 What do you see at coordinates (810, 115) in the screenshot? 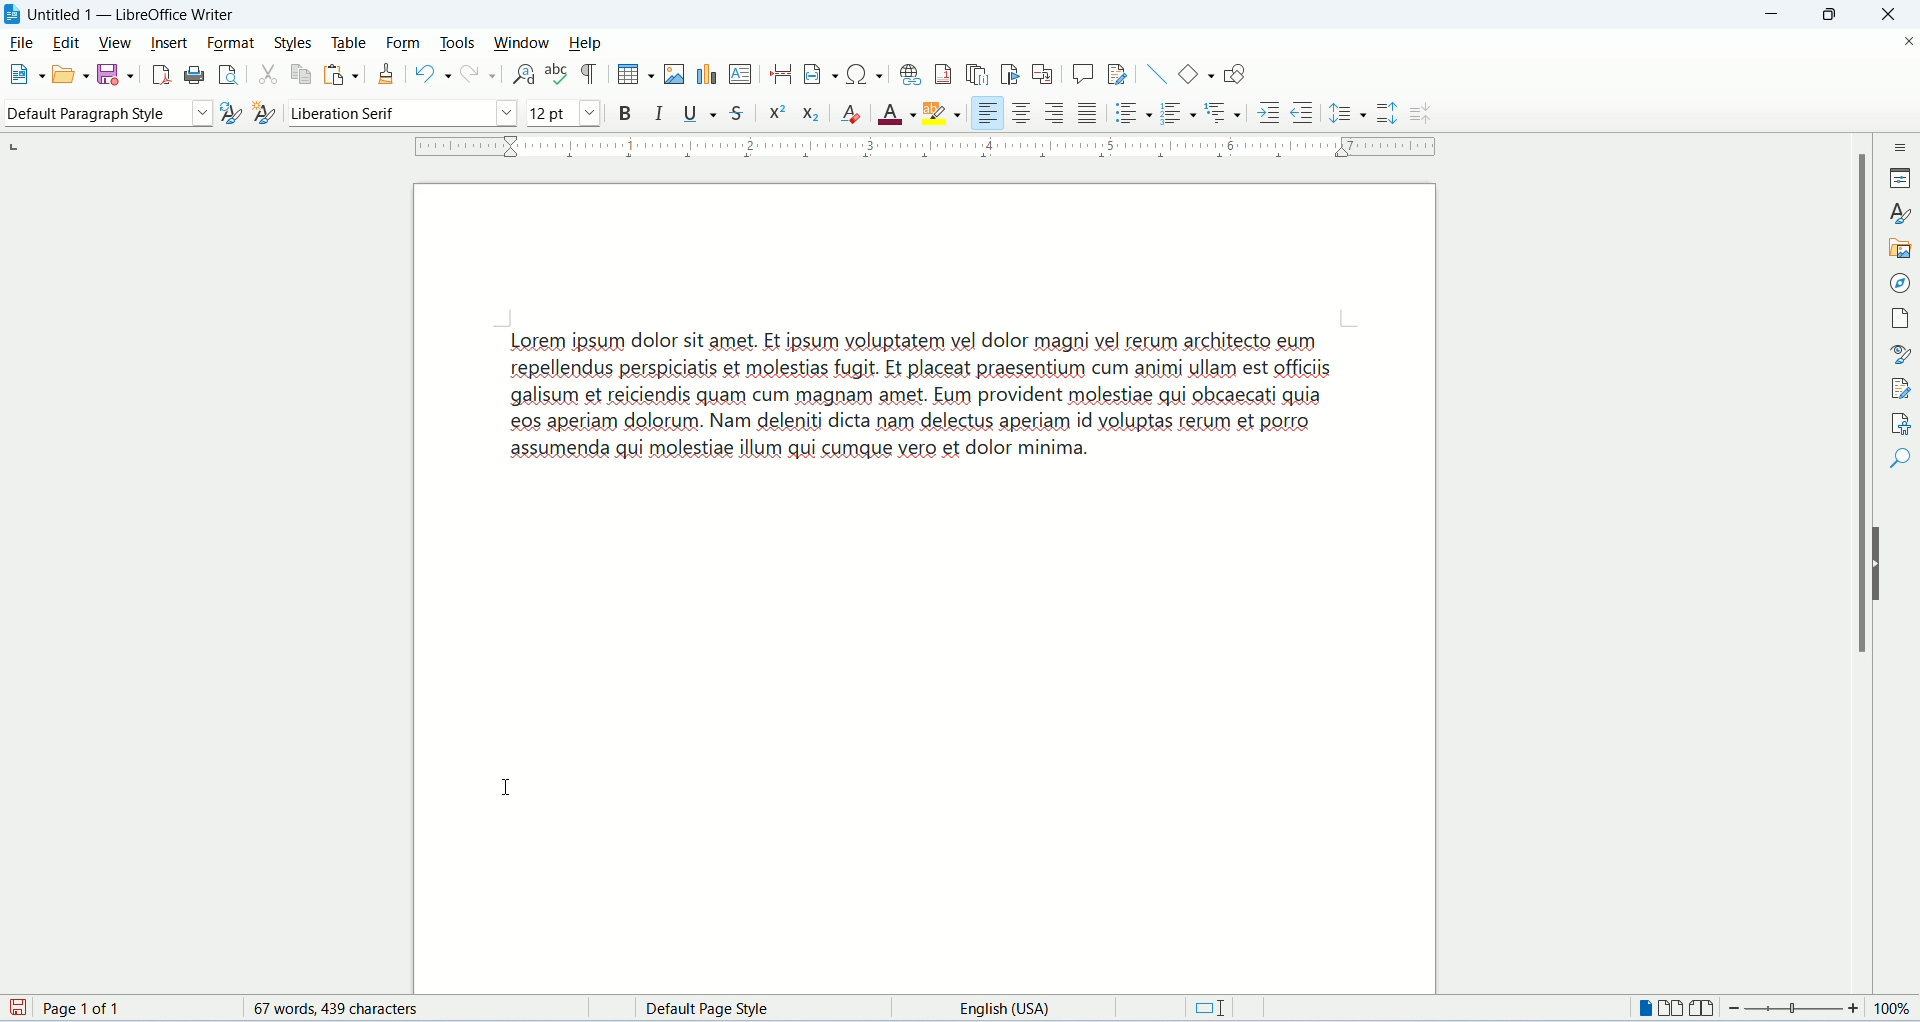
I see `subscript` at bounding box center [810, 115].